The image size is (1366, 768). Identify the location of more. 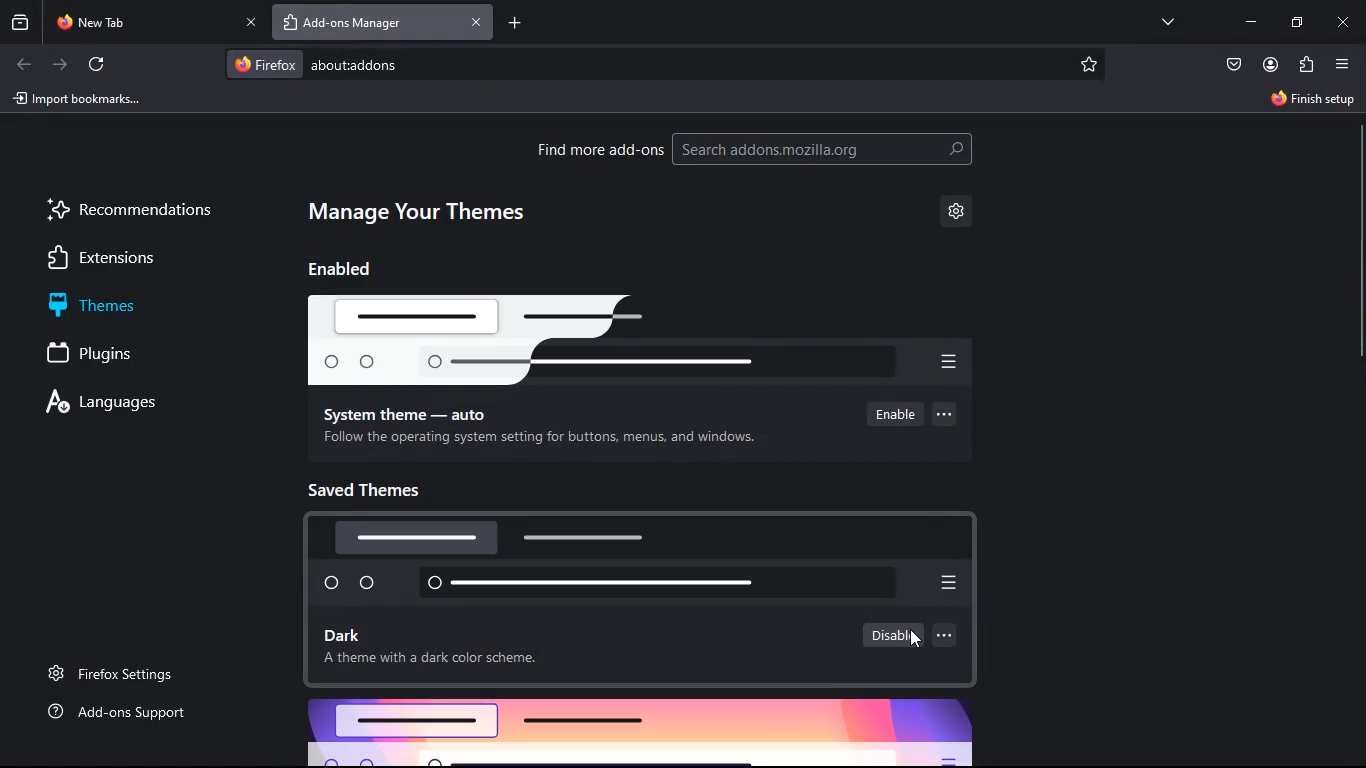
(944, 413).